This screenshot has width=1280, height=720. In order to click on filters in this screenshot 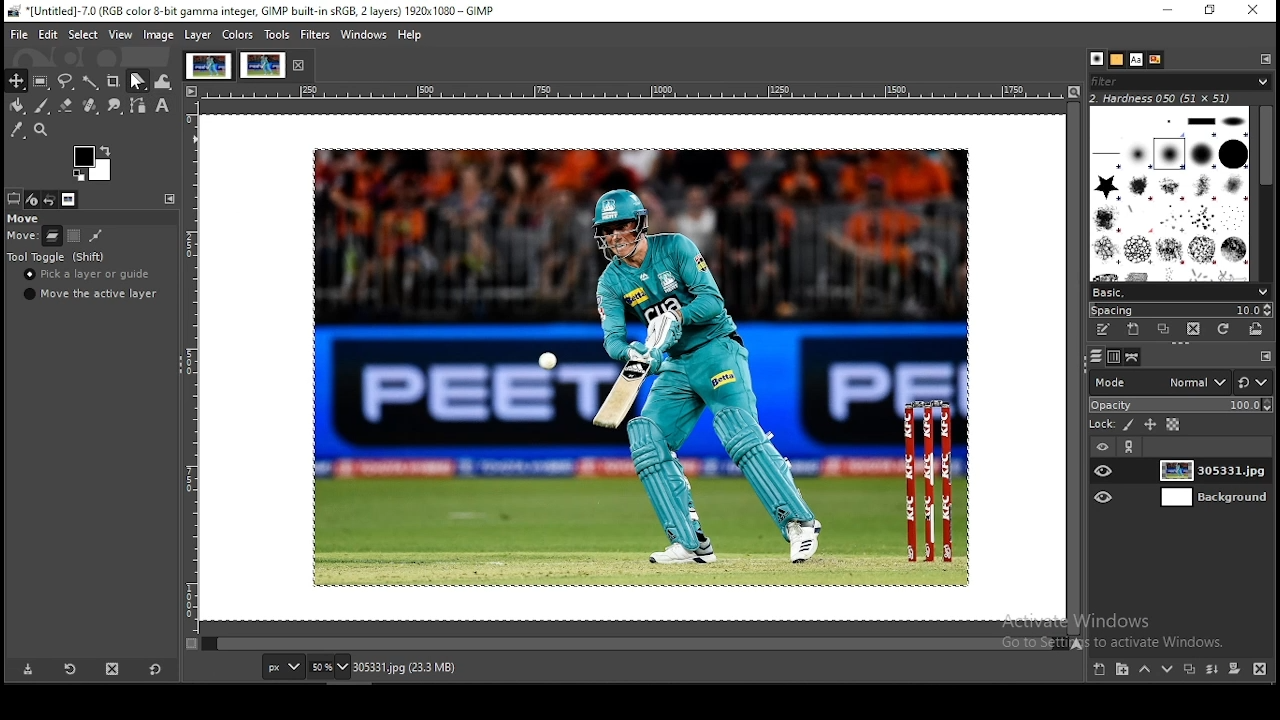, I will do `click(314, 35)`.